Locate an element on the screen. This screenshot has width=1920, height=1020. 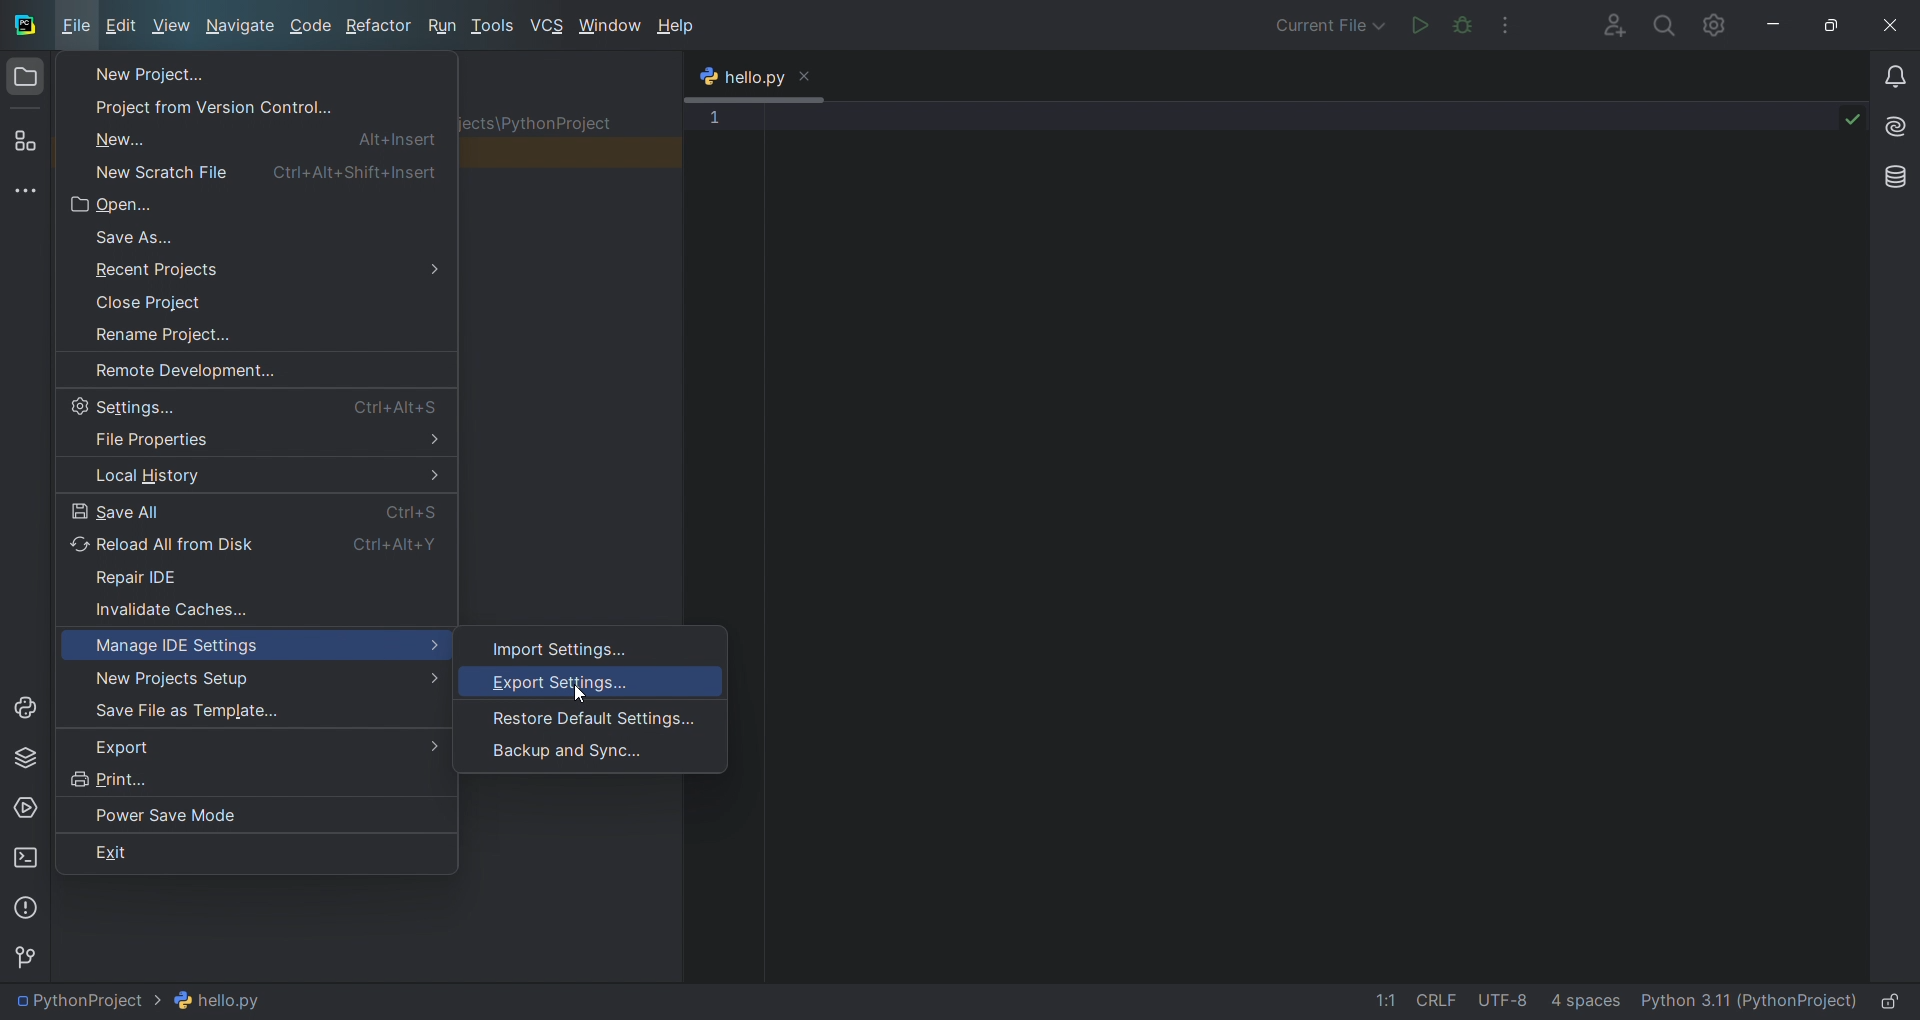
terminal is located at coordinates (25, 858).